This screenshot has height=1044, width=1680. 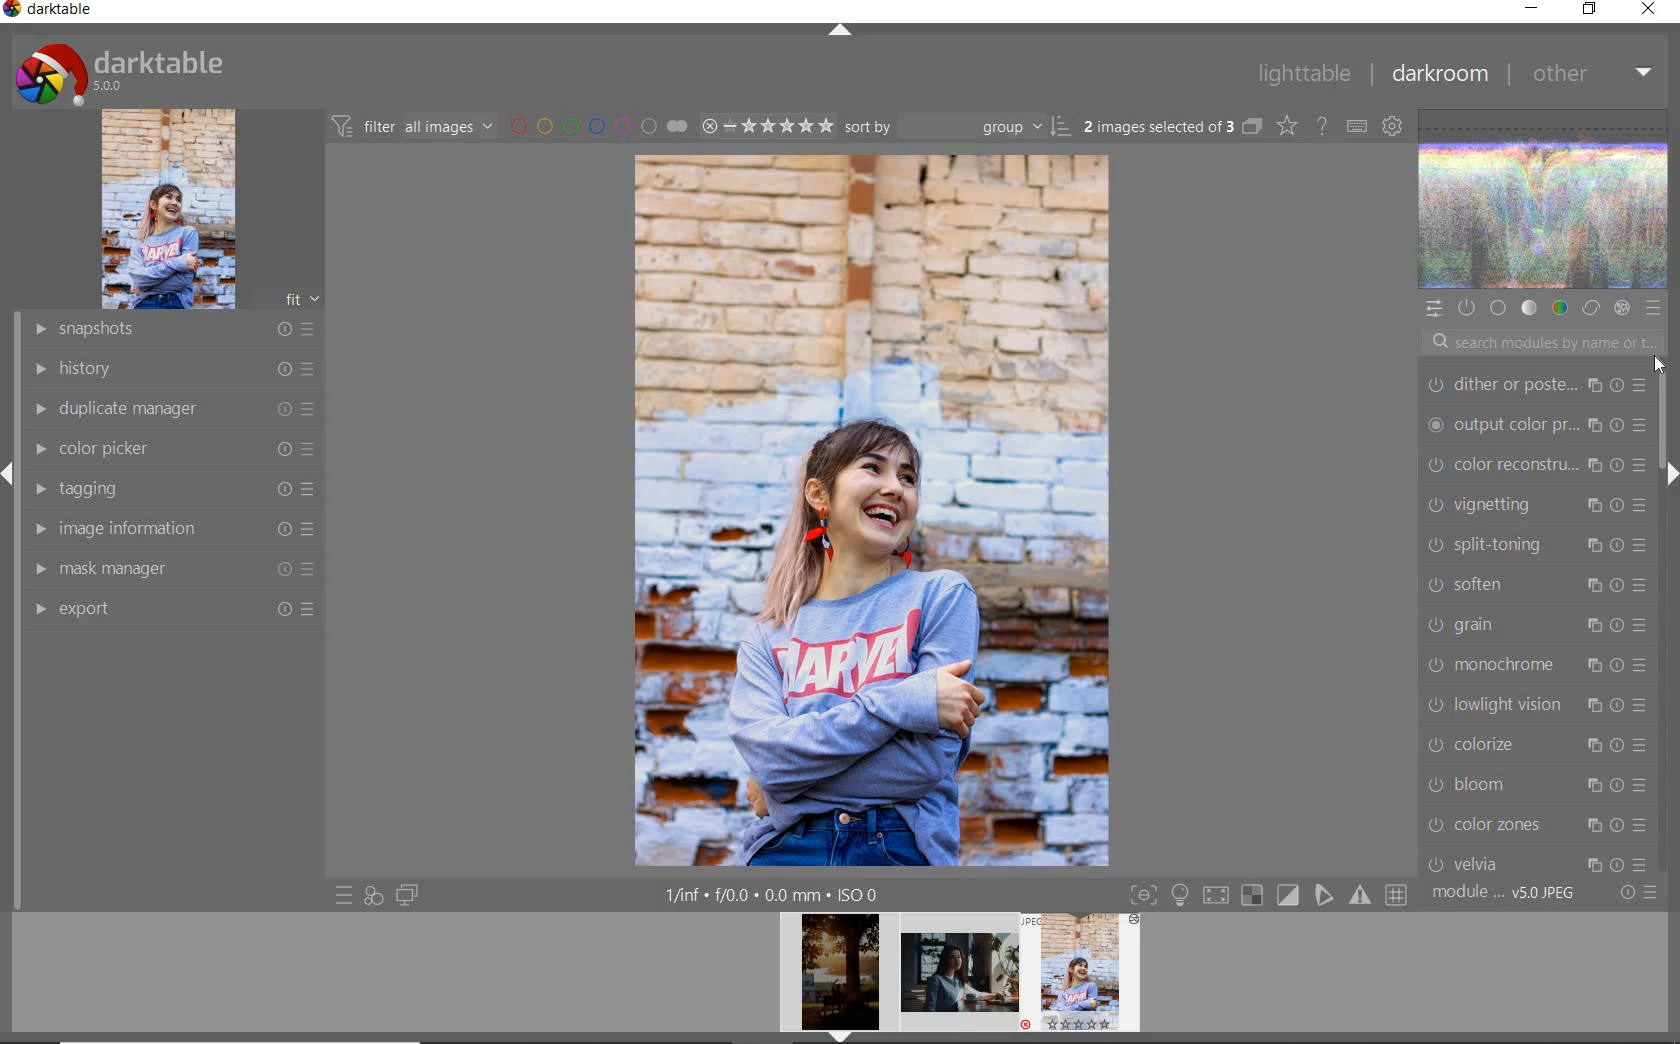 I want to click on image preview, so click(x=1087, y=978).